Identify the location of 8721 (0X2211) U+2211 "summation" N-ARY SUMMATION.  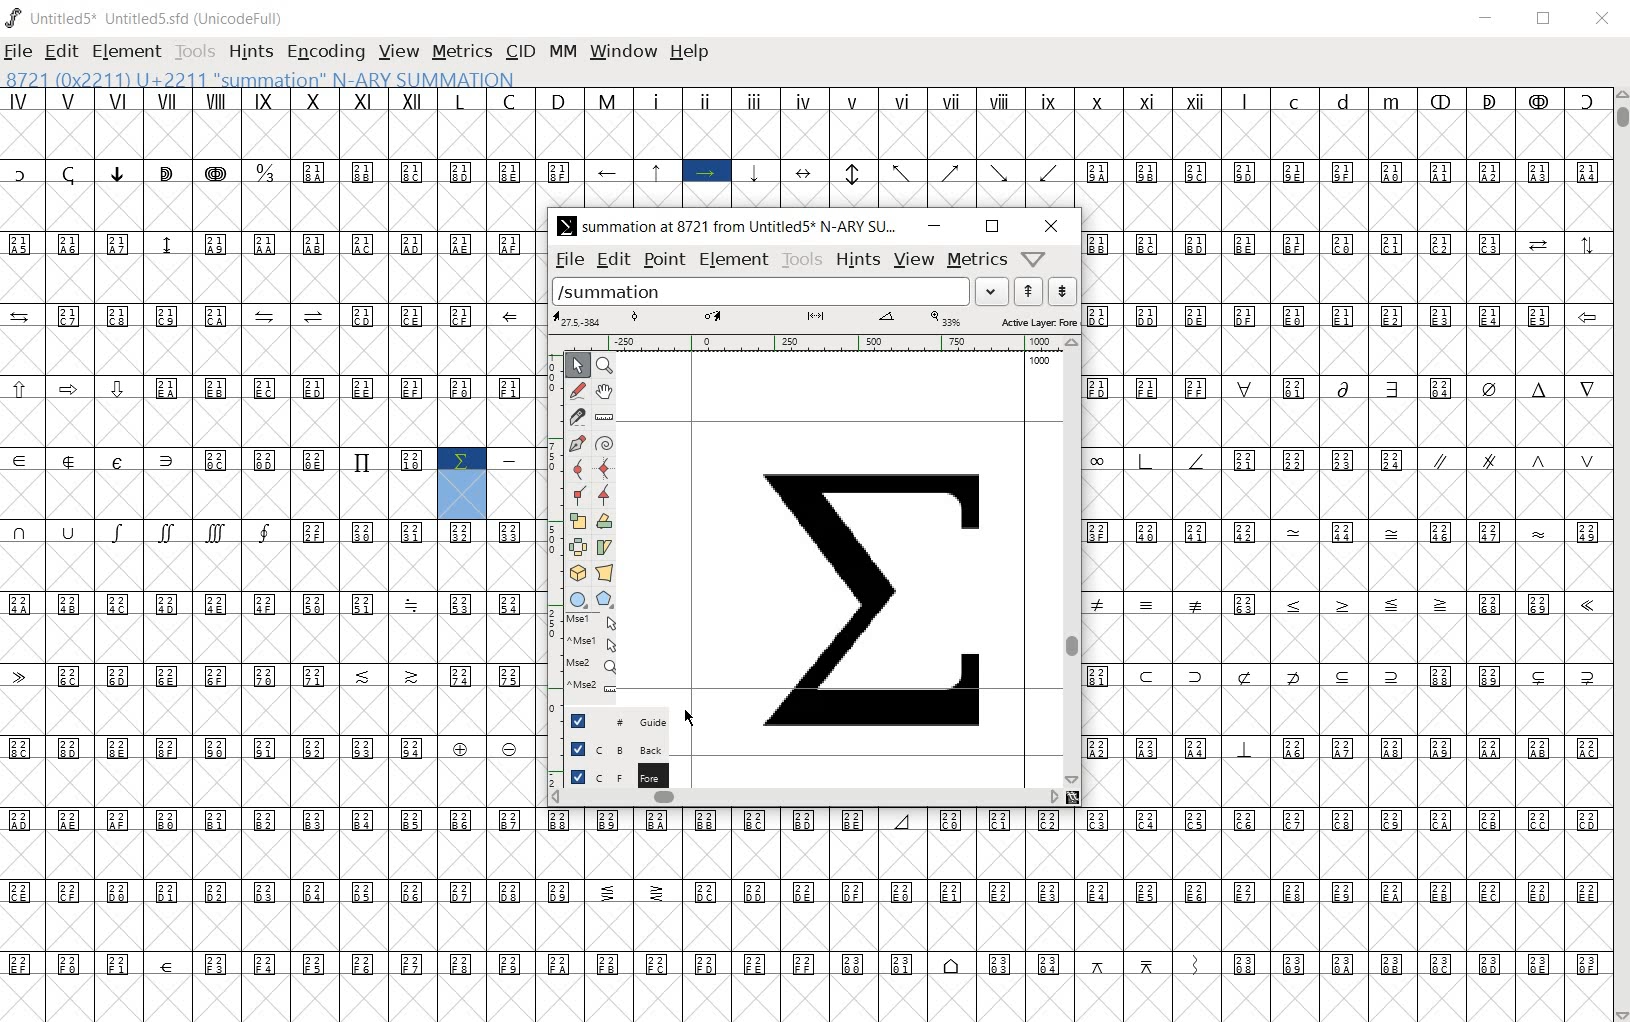
(260, 78).